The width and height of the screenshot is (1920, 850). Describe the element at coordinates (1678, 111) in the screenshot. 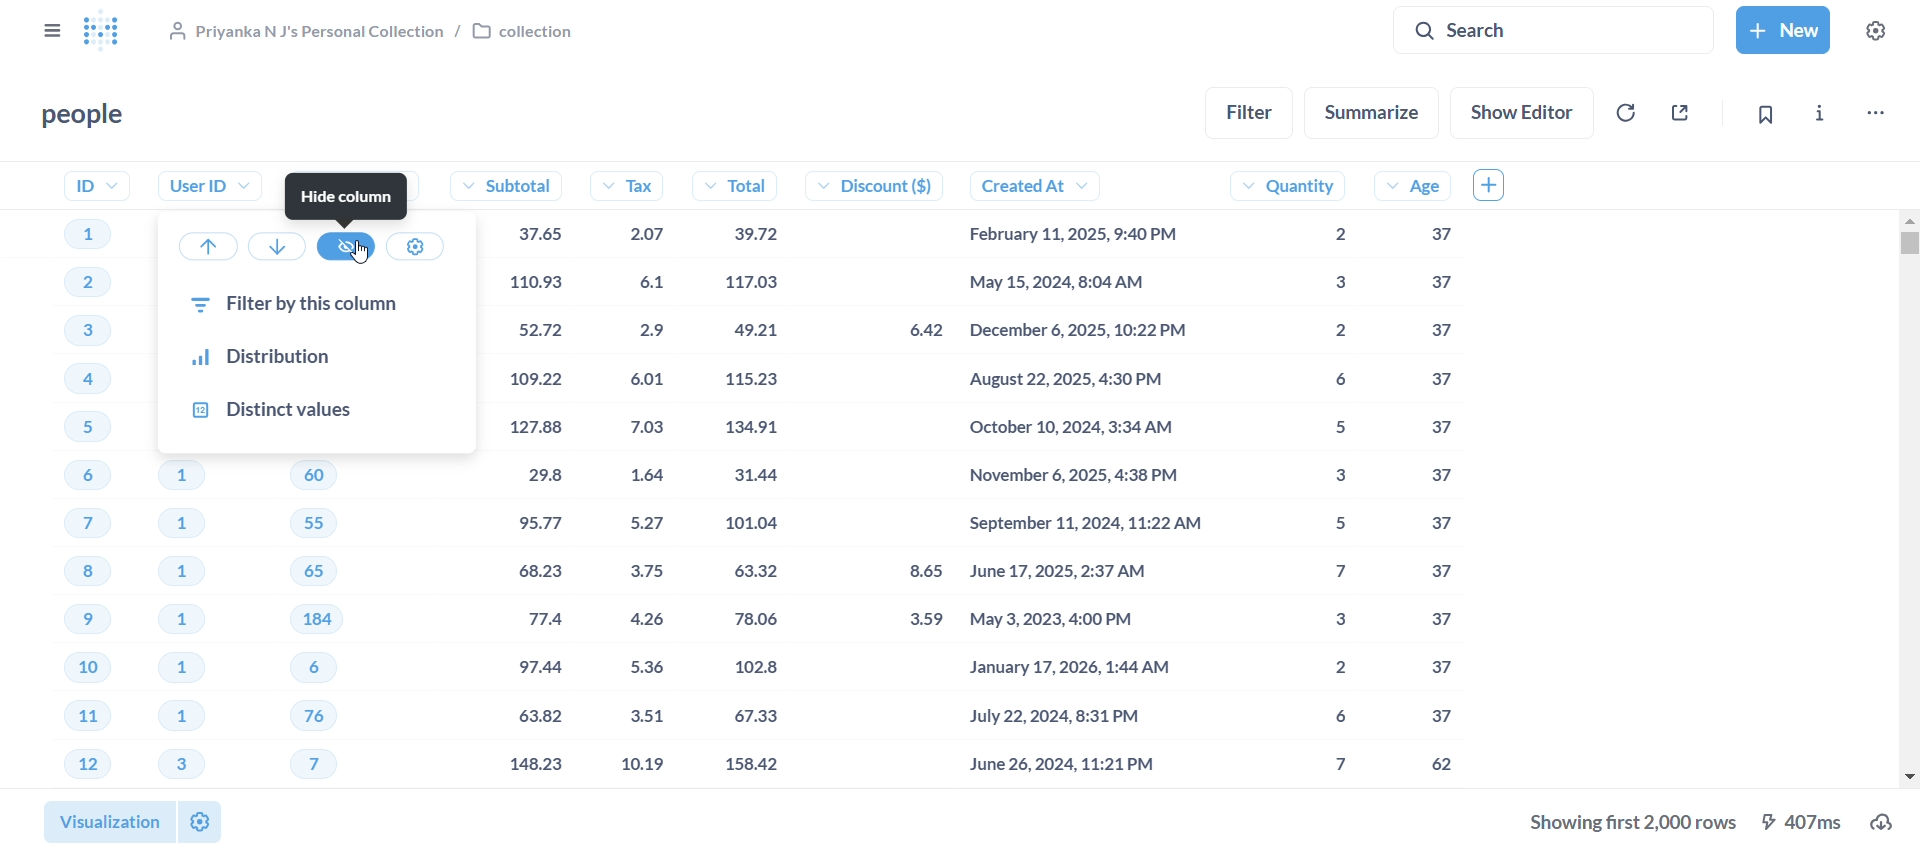

I see `sharing` at that location.